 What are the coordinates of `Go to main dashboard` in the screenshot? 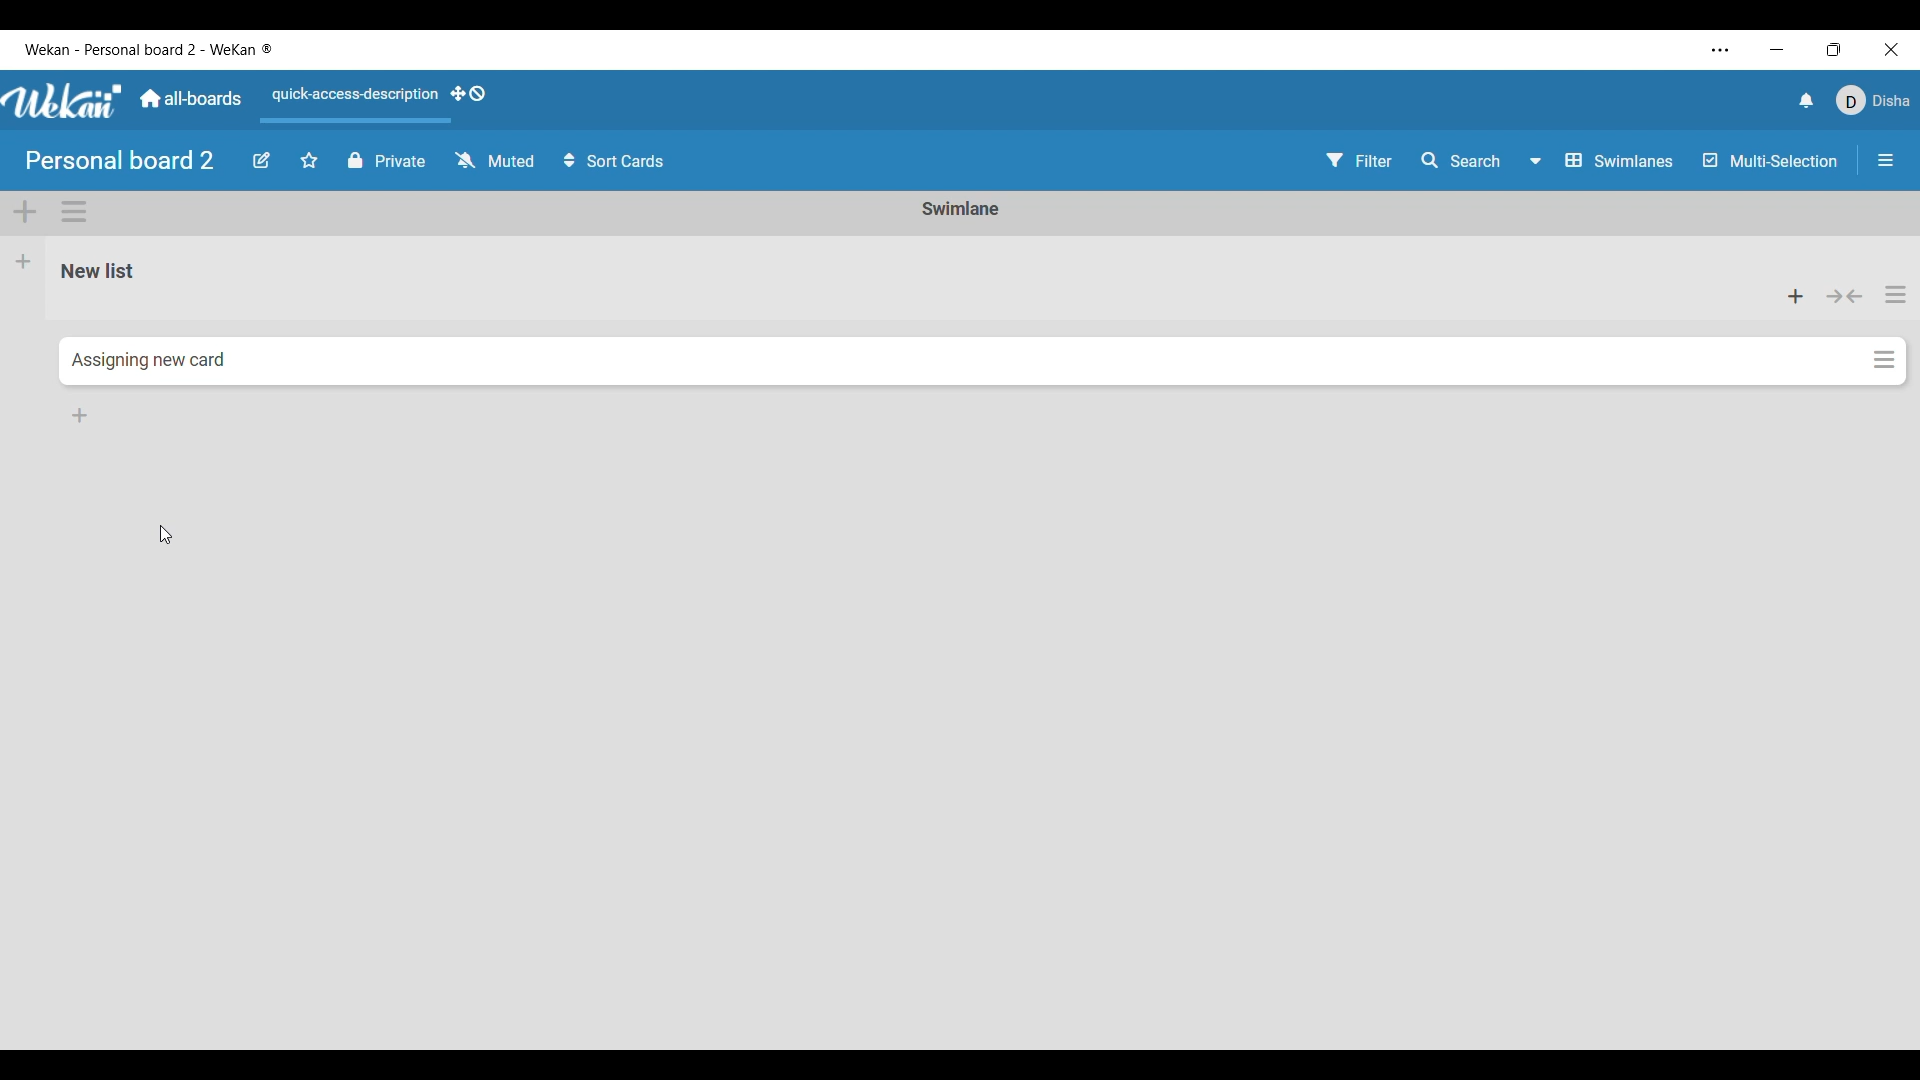 It's located at (190, 99).